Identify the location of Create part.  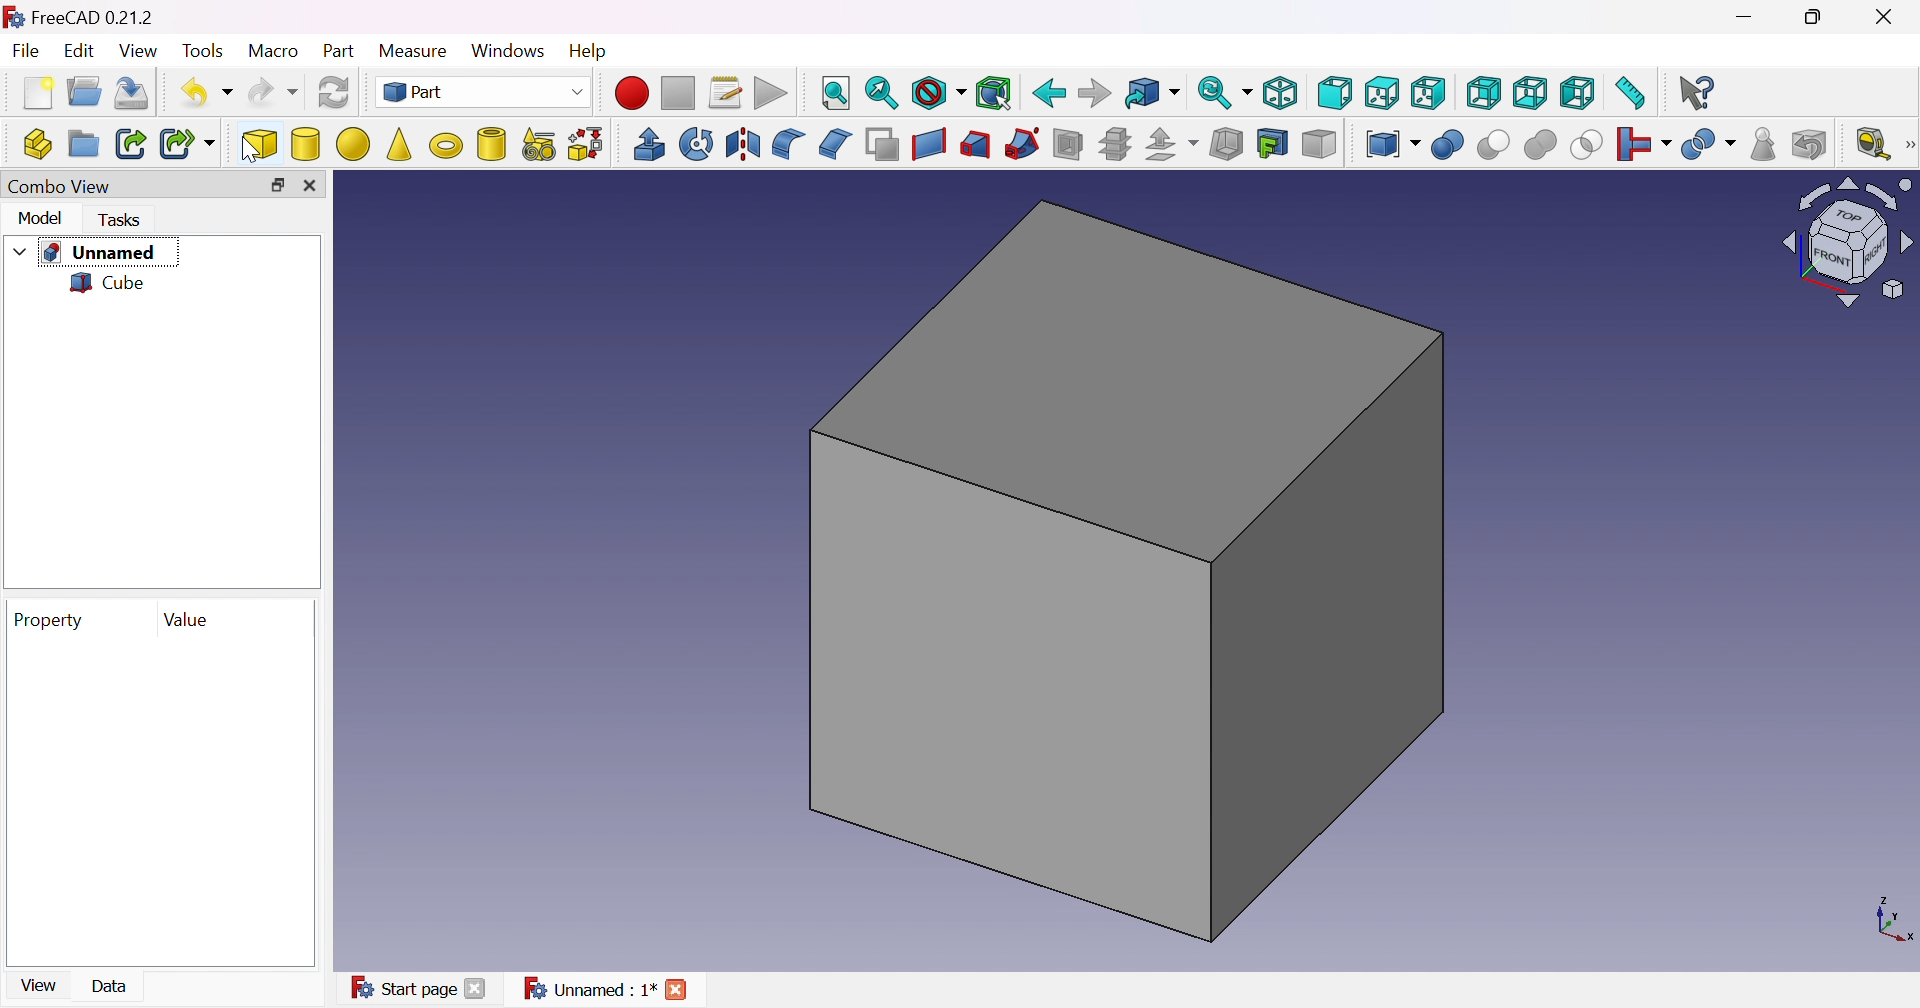
(37, 143).